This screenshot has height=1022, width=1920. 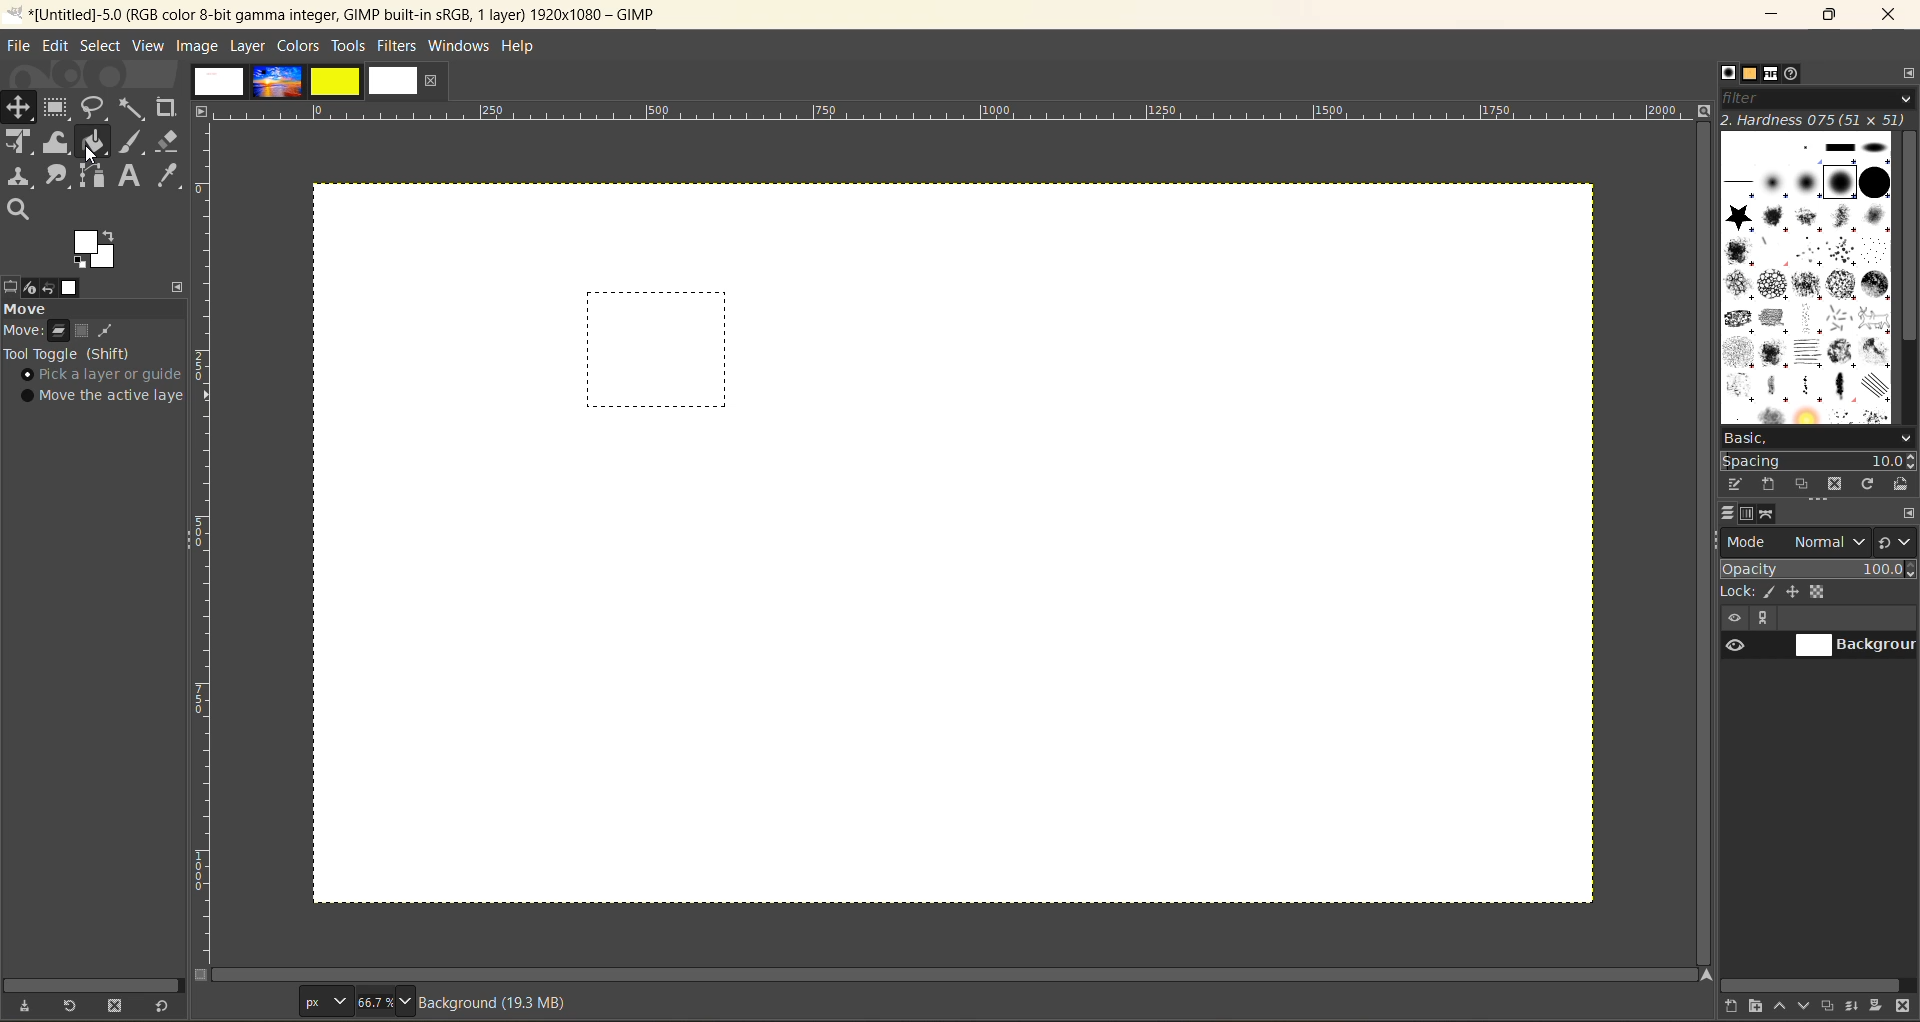 What do you see at coordinates (1877, 1007) in the screenshot?
I see `add a mask` at bounding box center [1877, 1007].